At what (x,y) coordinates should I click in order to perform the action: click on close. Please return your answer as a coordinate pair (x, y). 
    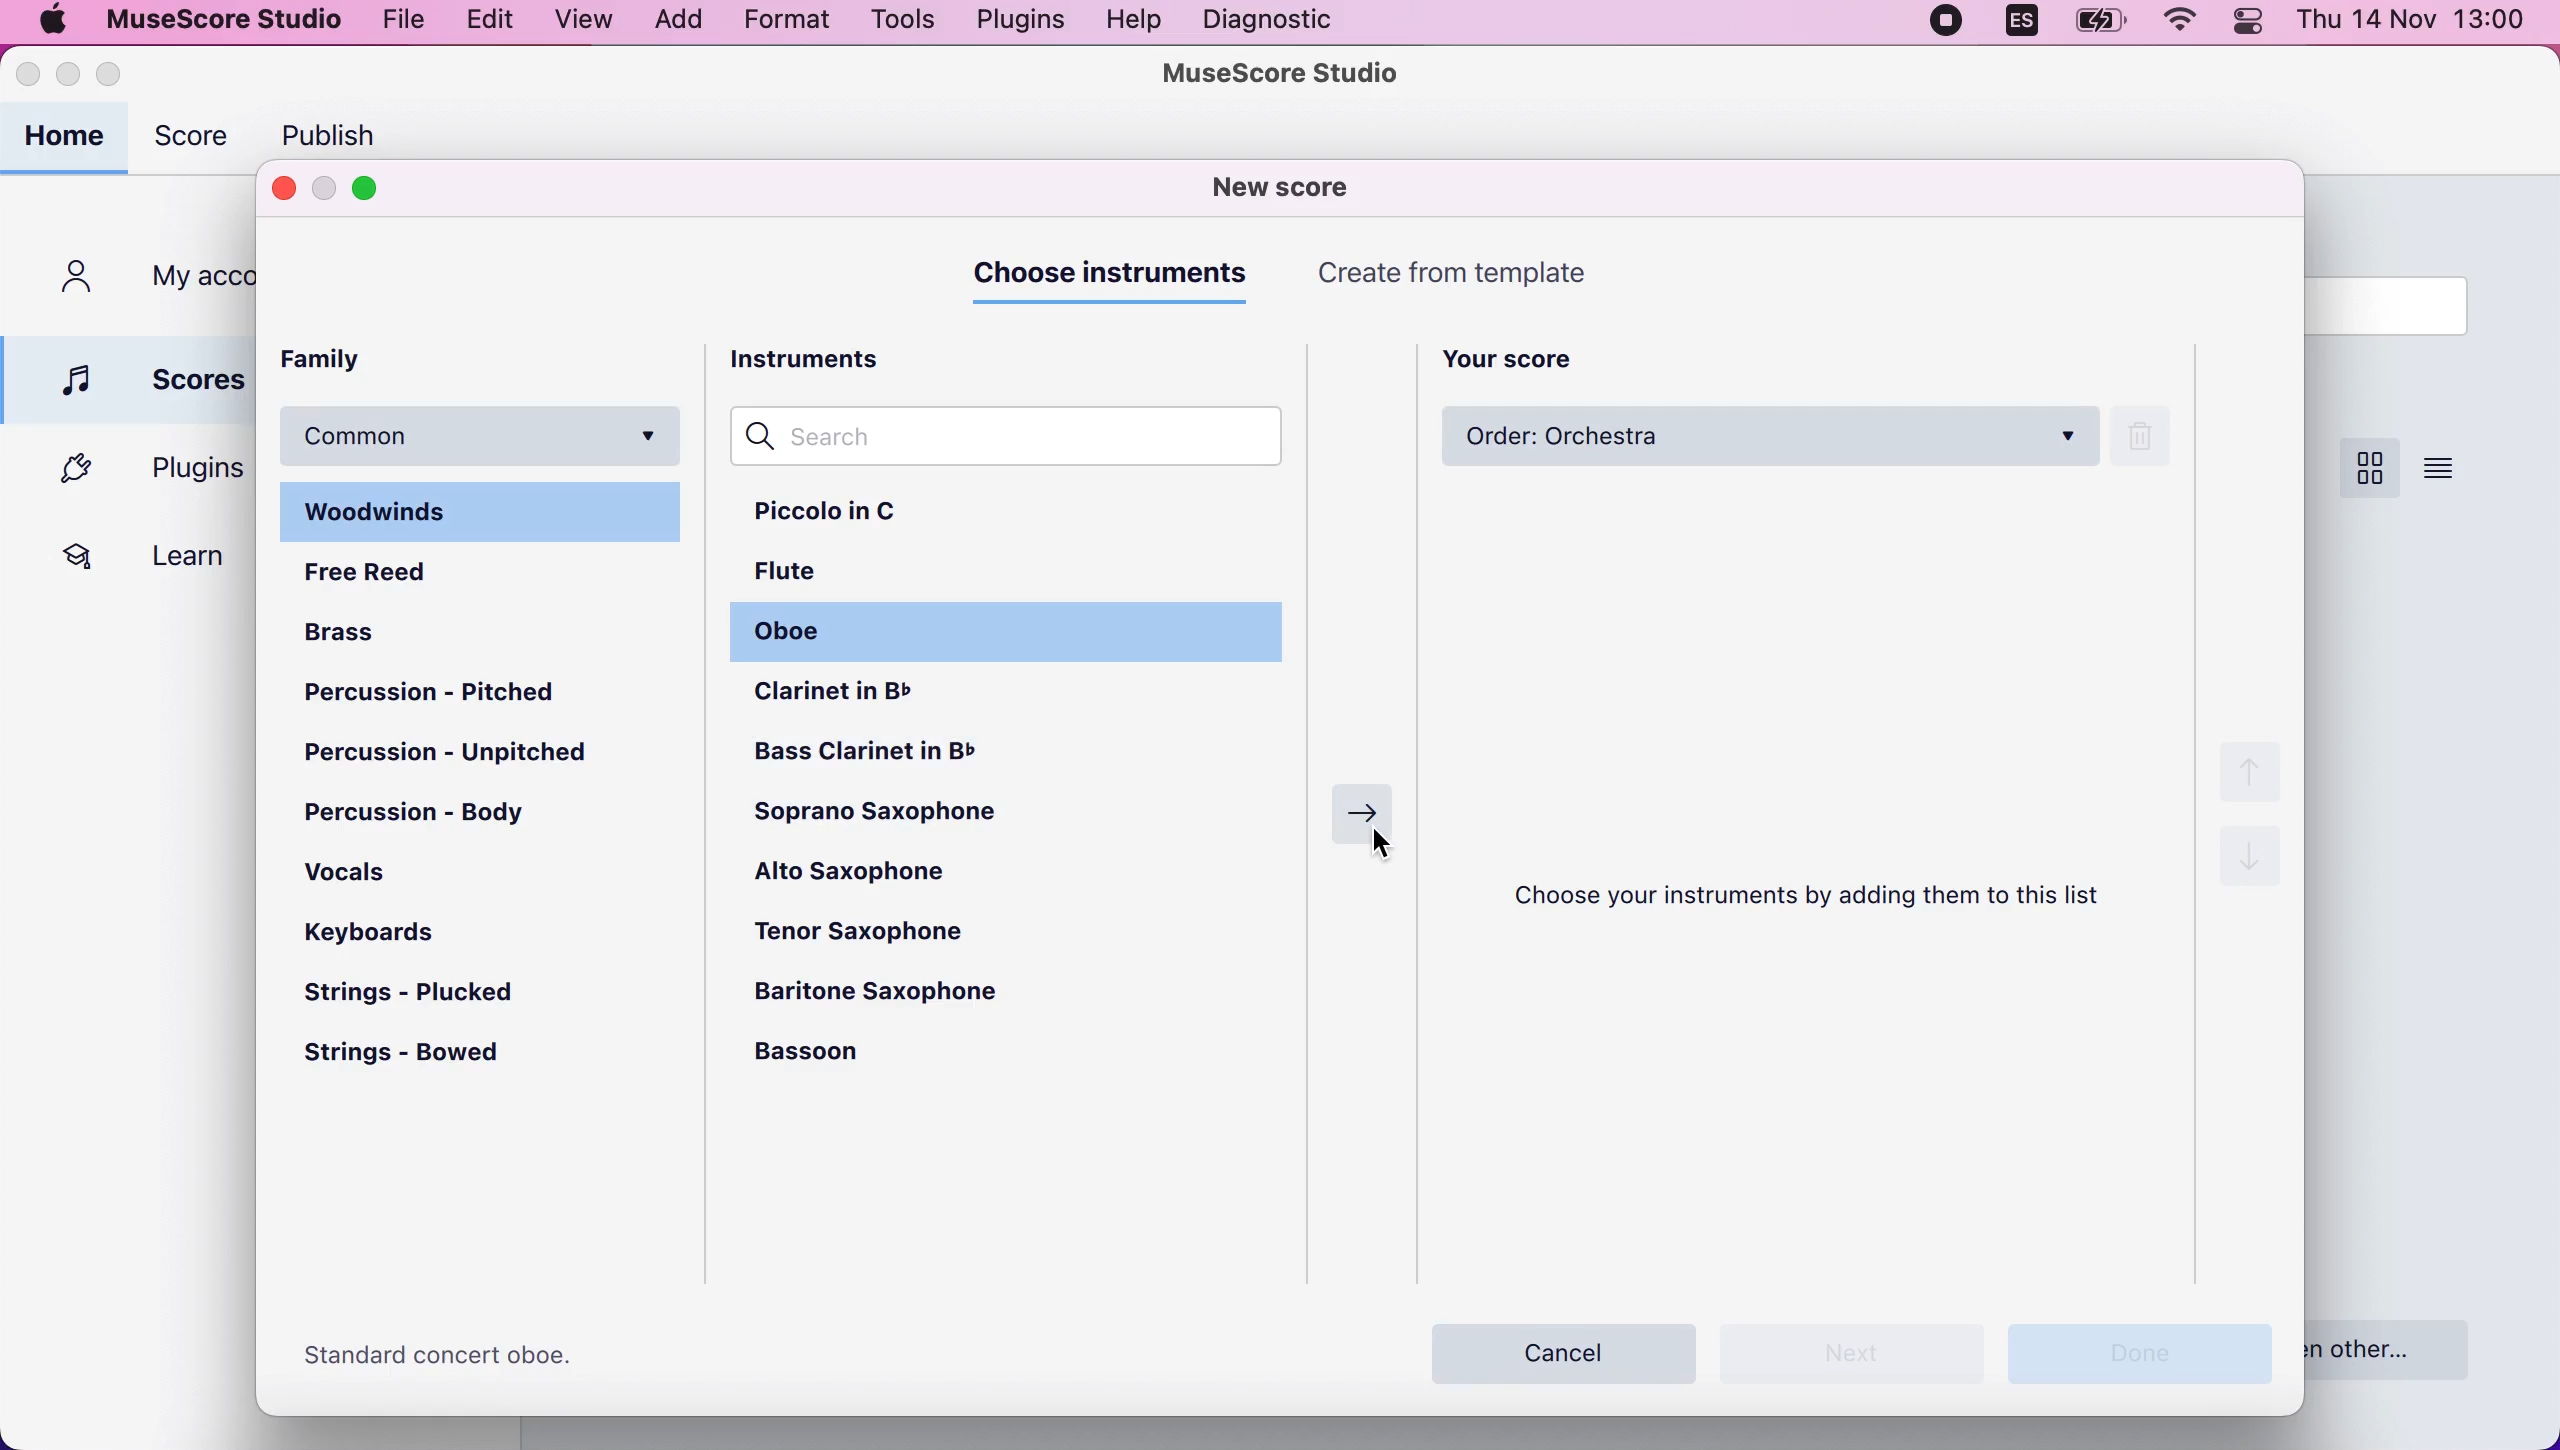
    Looking at the image, I should click on (30, 78).